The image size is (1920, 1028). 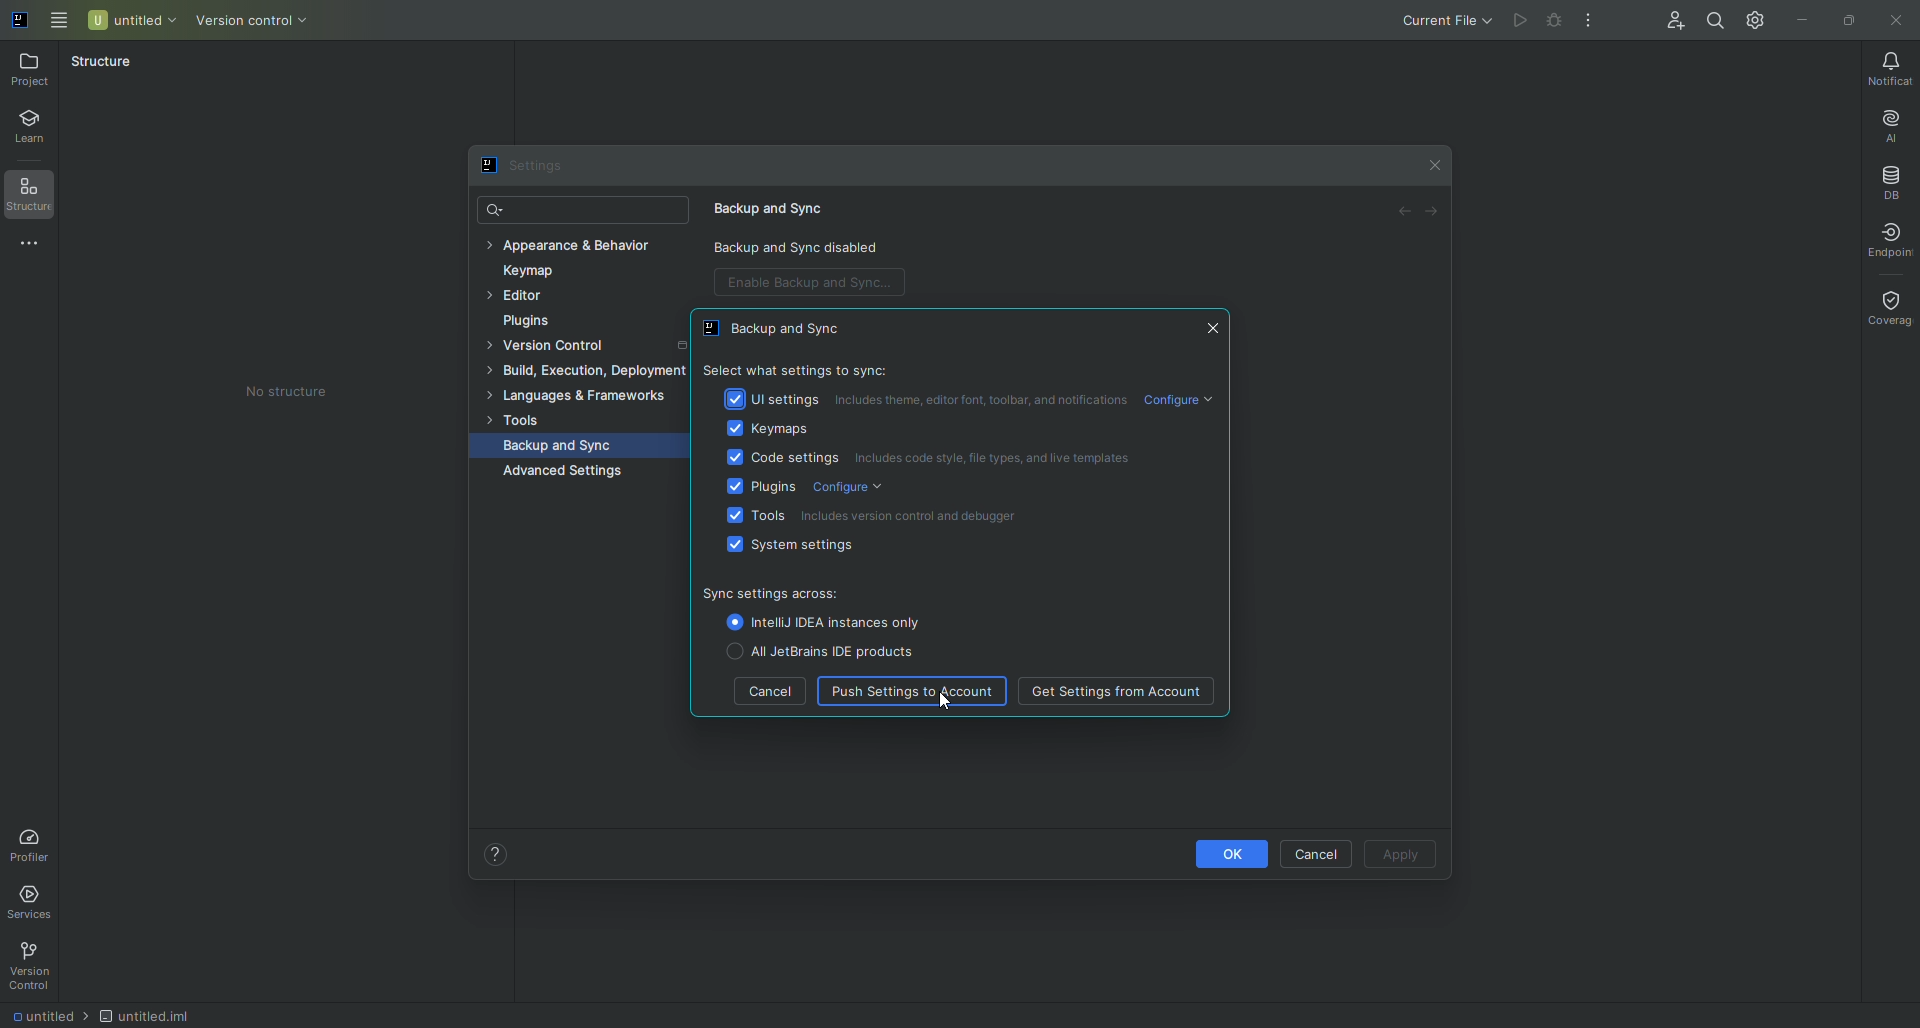 I want to click on Learn, so click(x=39, y=129).